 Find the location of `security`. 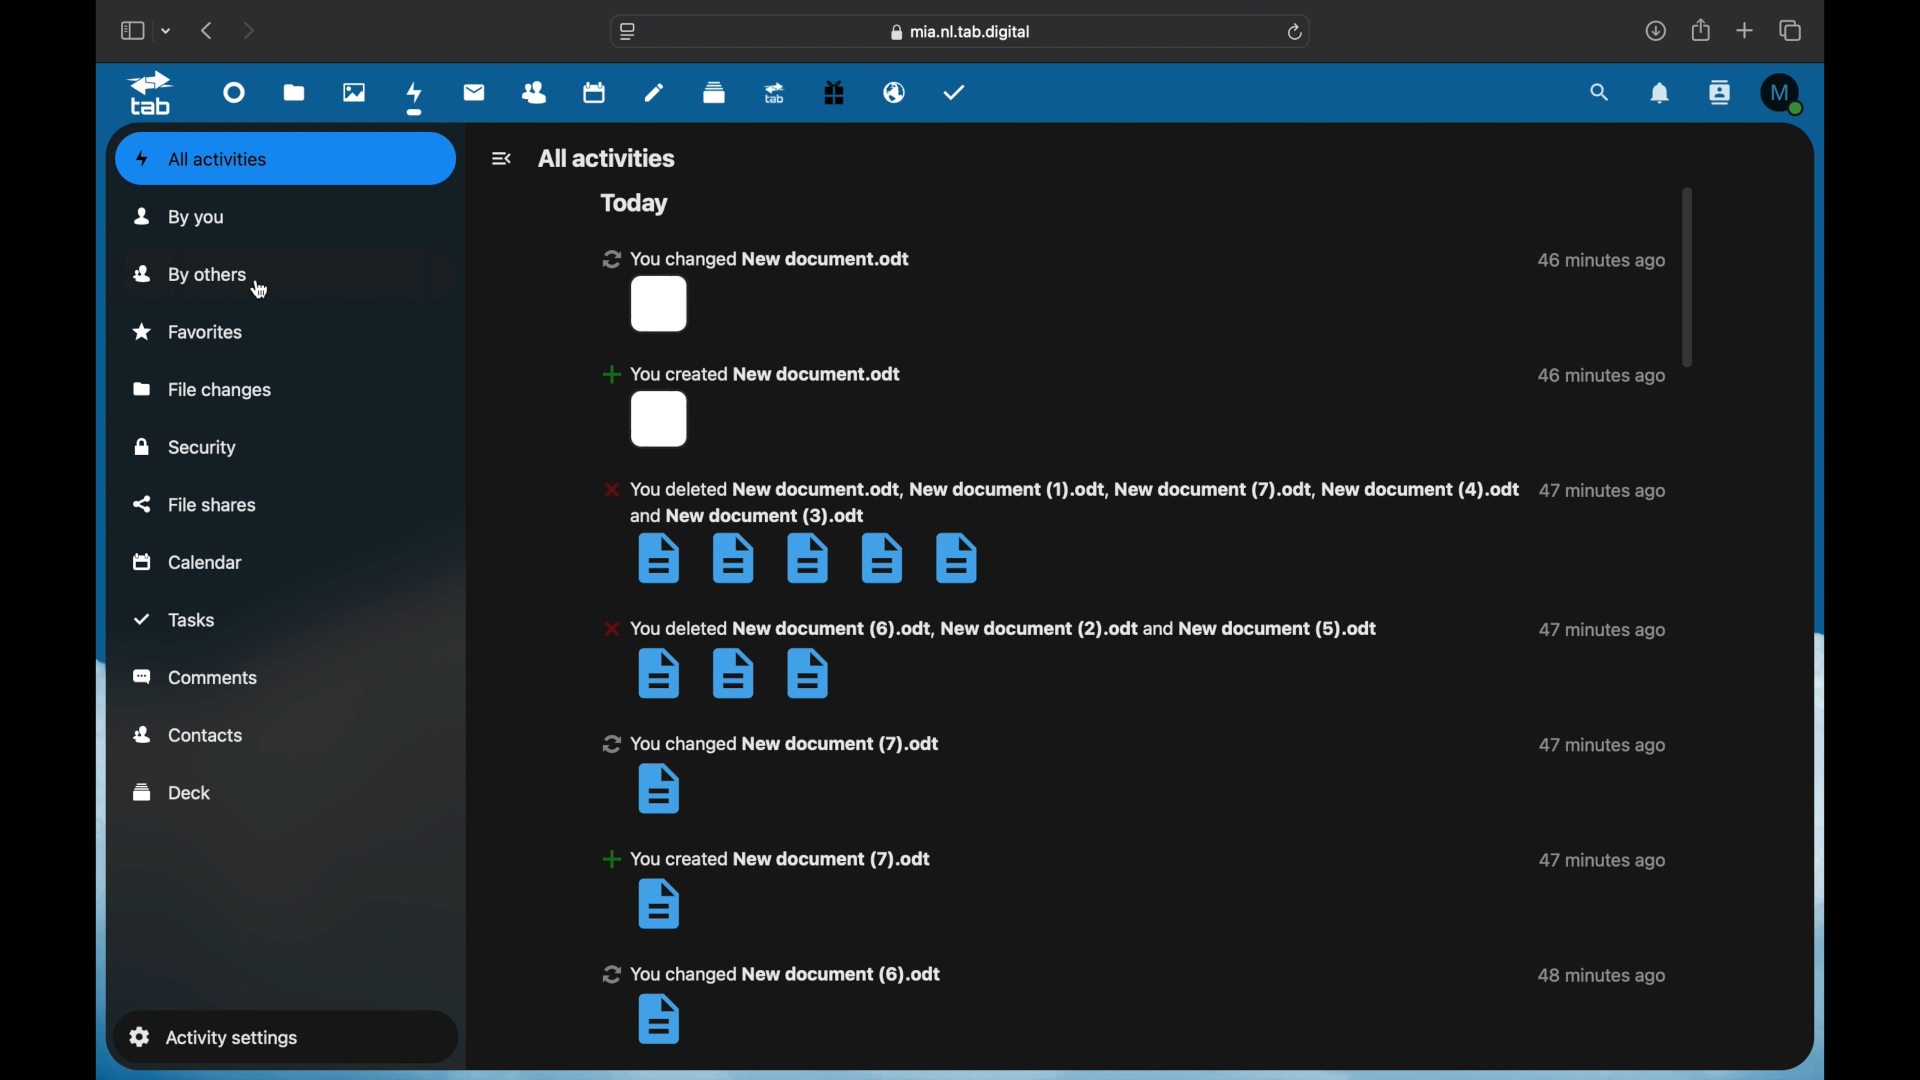

security is located at coordinates (186, 448).